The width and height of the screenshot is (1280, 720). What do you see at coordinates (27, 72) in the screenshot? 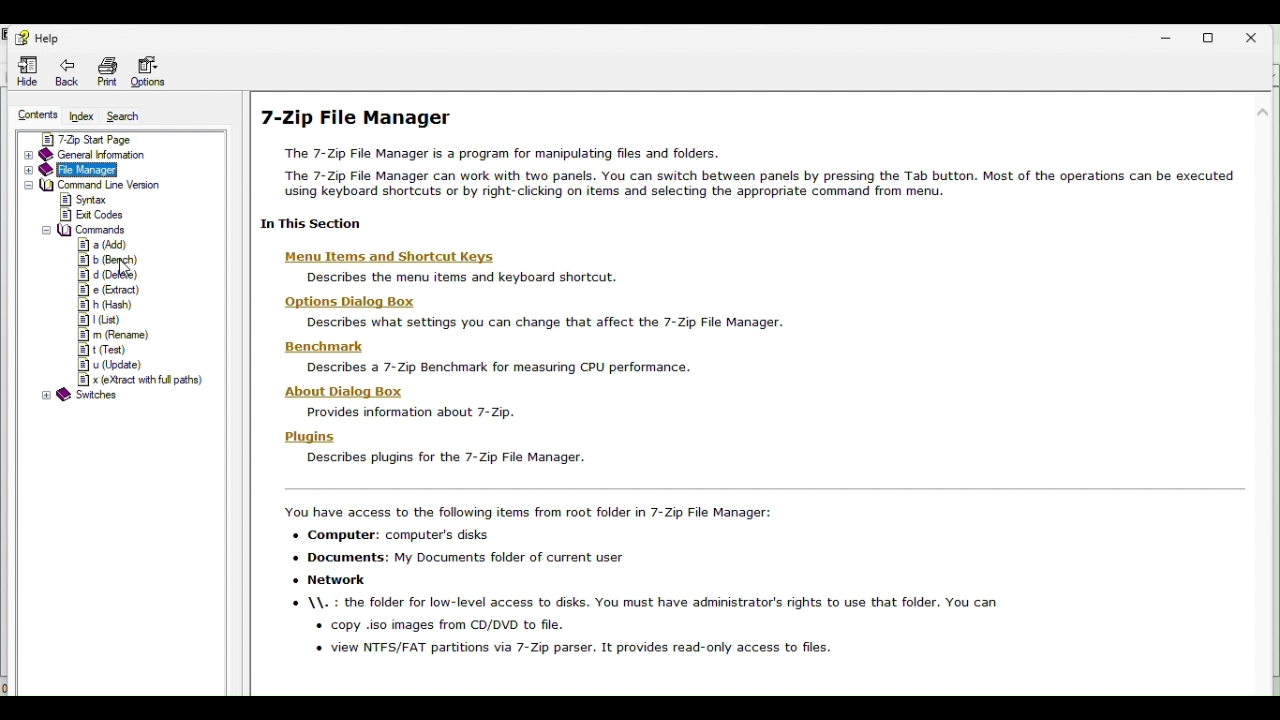
I see `Hide` at bounding box center [27, 72].